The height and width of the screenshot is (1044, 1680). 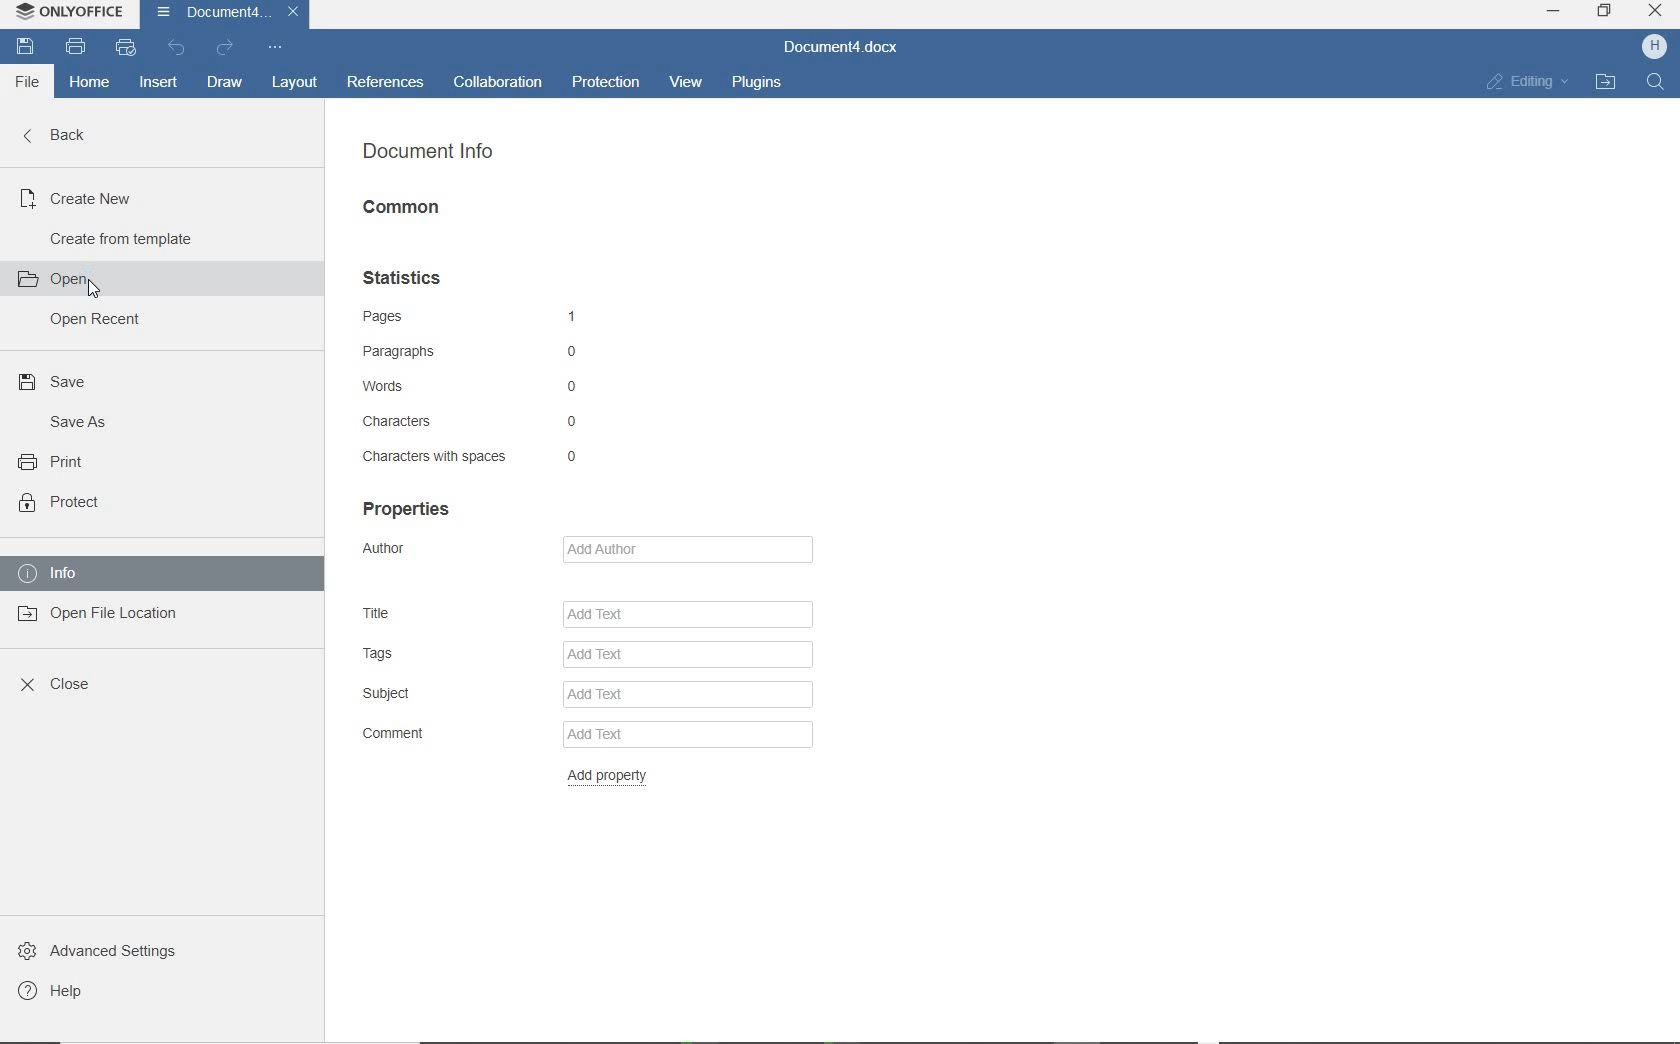 I want to click on undo, so click(x=179, y=50).